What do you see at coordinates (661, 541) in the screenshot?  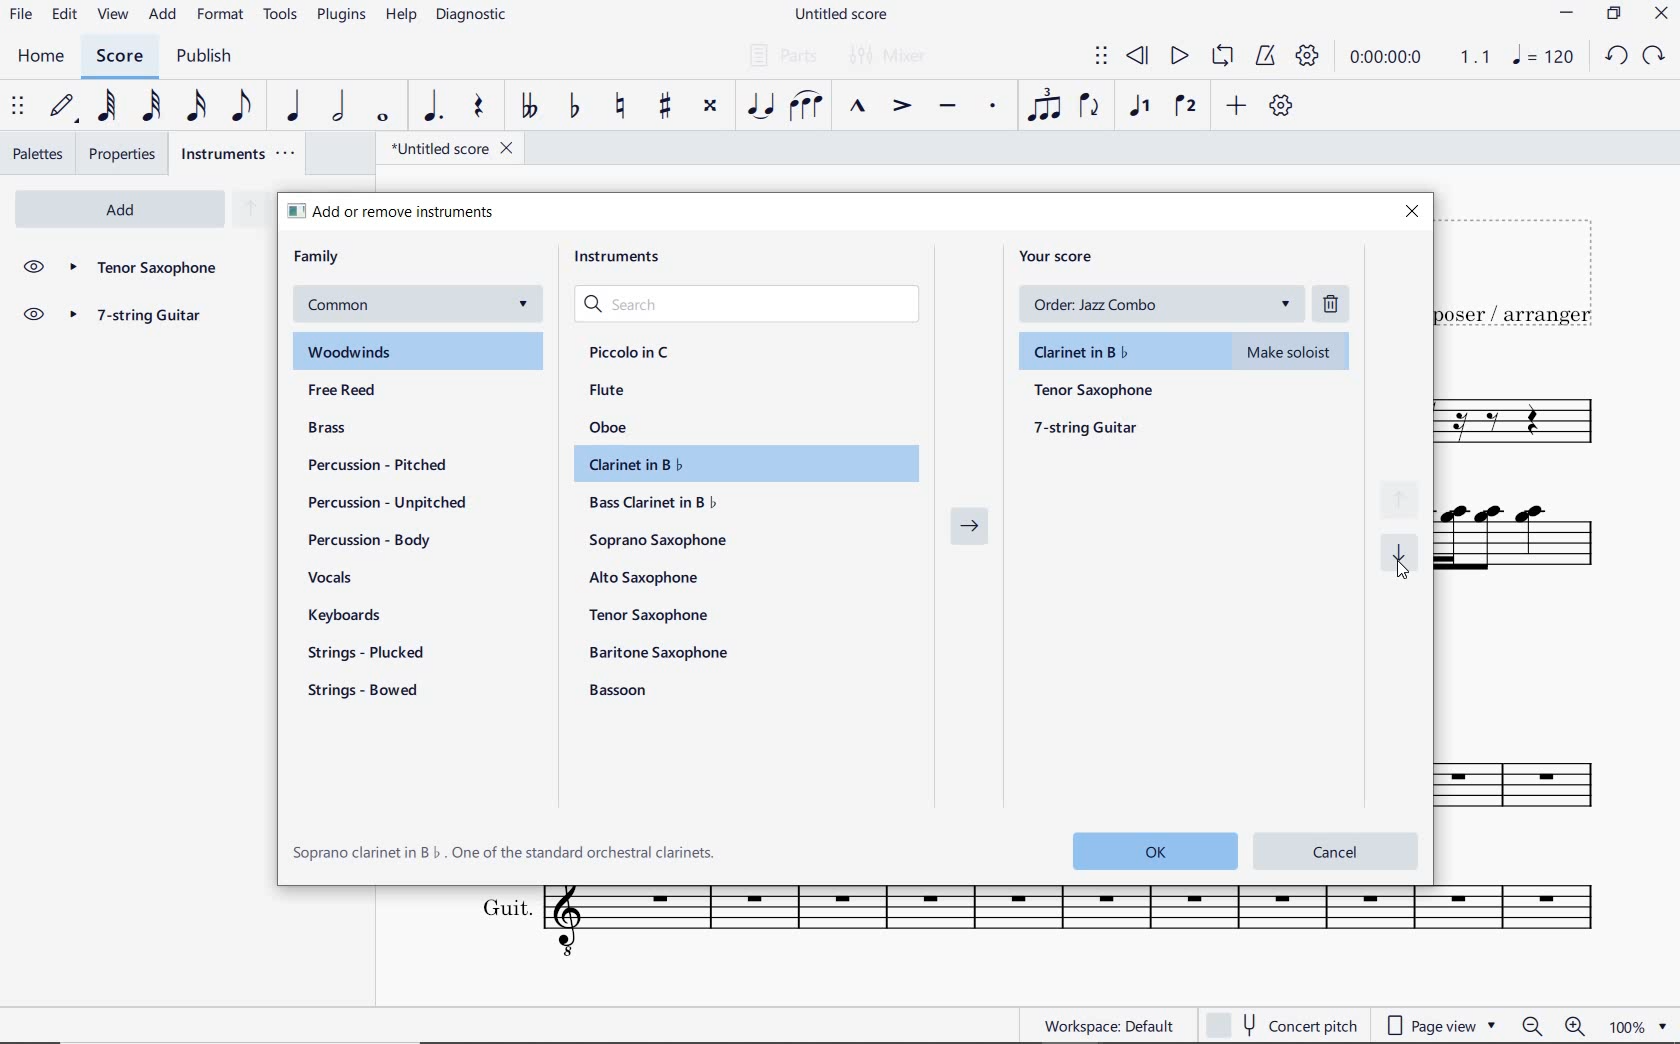 I see `soprano saxophone` at bounding box center [661, 541].